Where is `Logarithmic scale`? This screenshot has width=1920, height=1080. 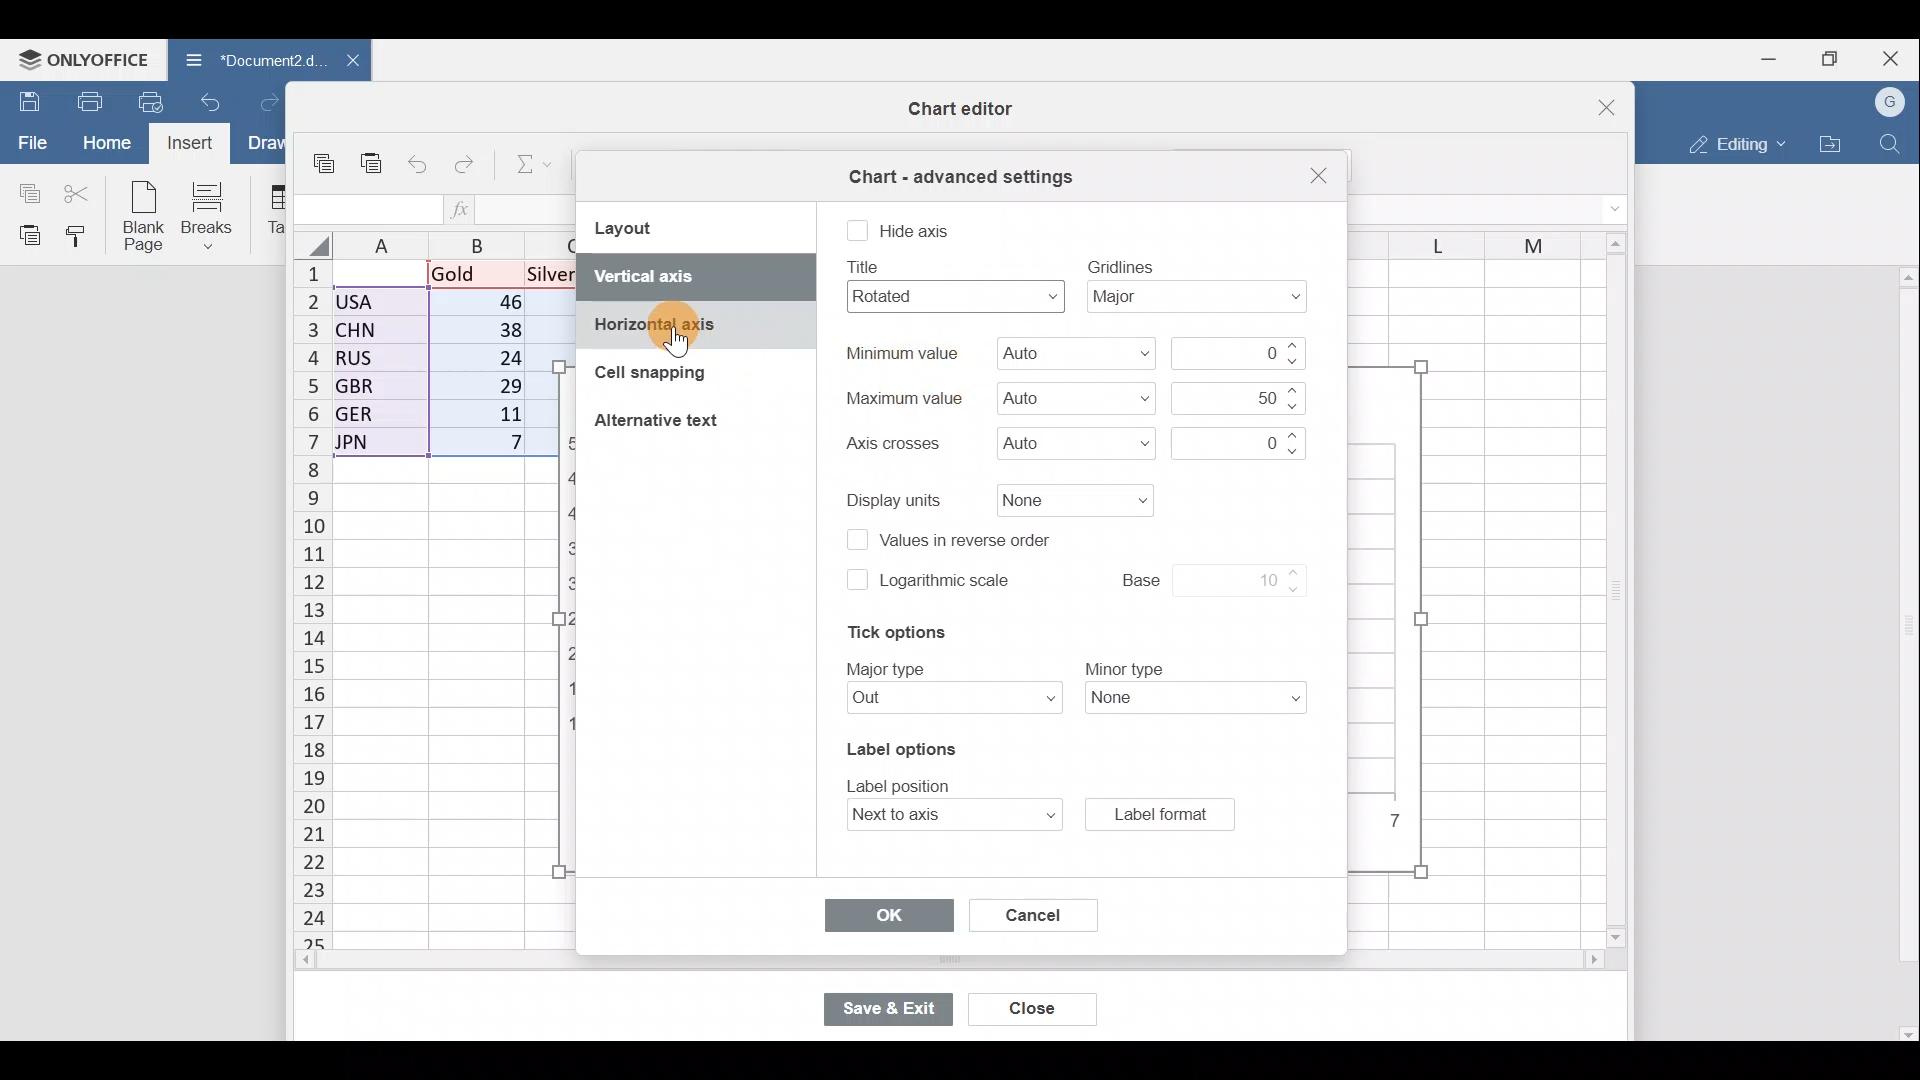 Logarithmic scale is located at coordinates (948, 584).